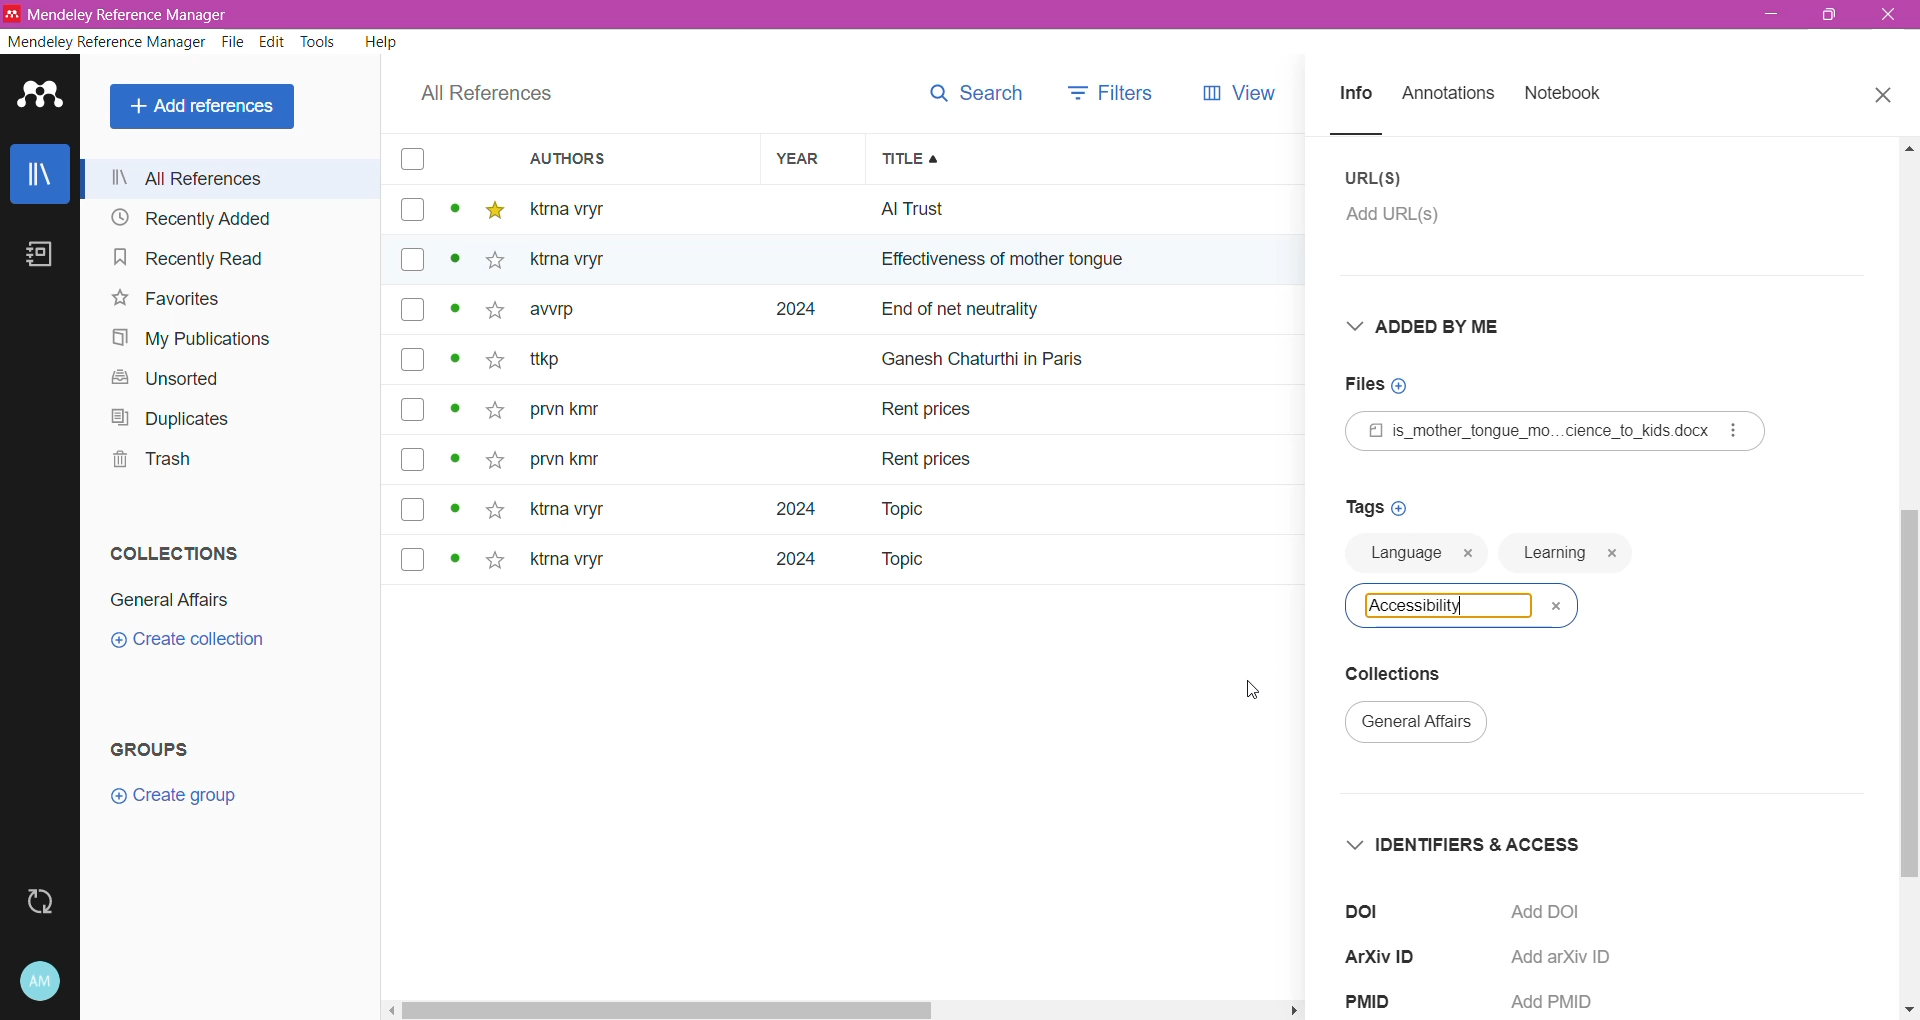  Describe the element at coordinates (1437, 326) in the screenshot. I see `Added By Me` at that location.